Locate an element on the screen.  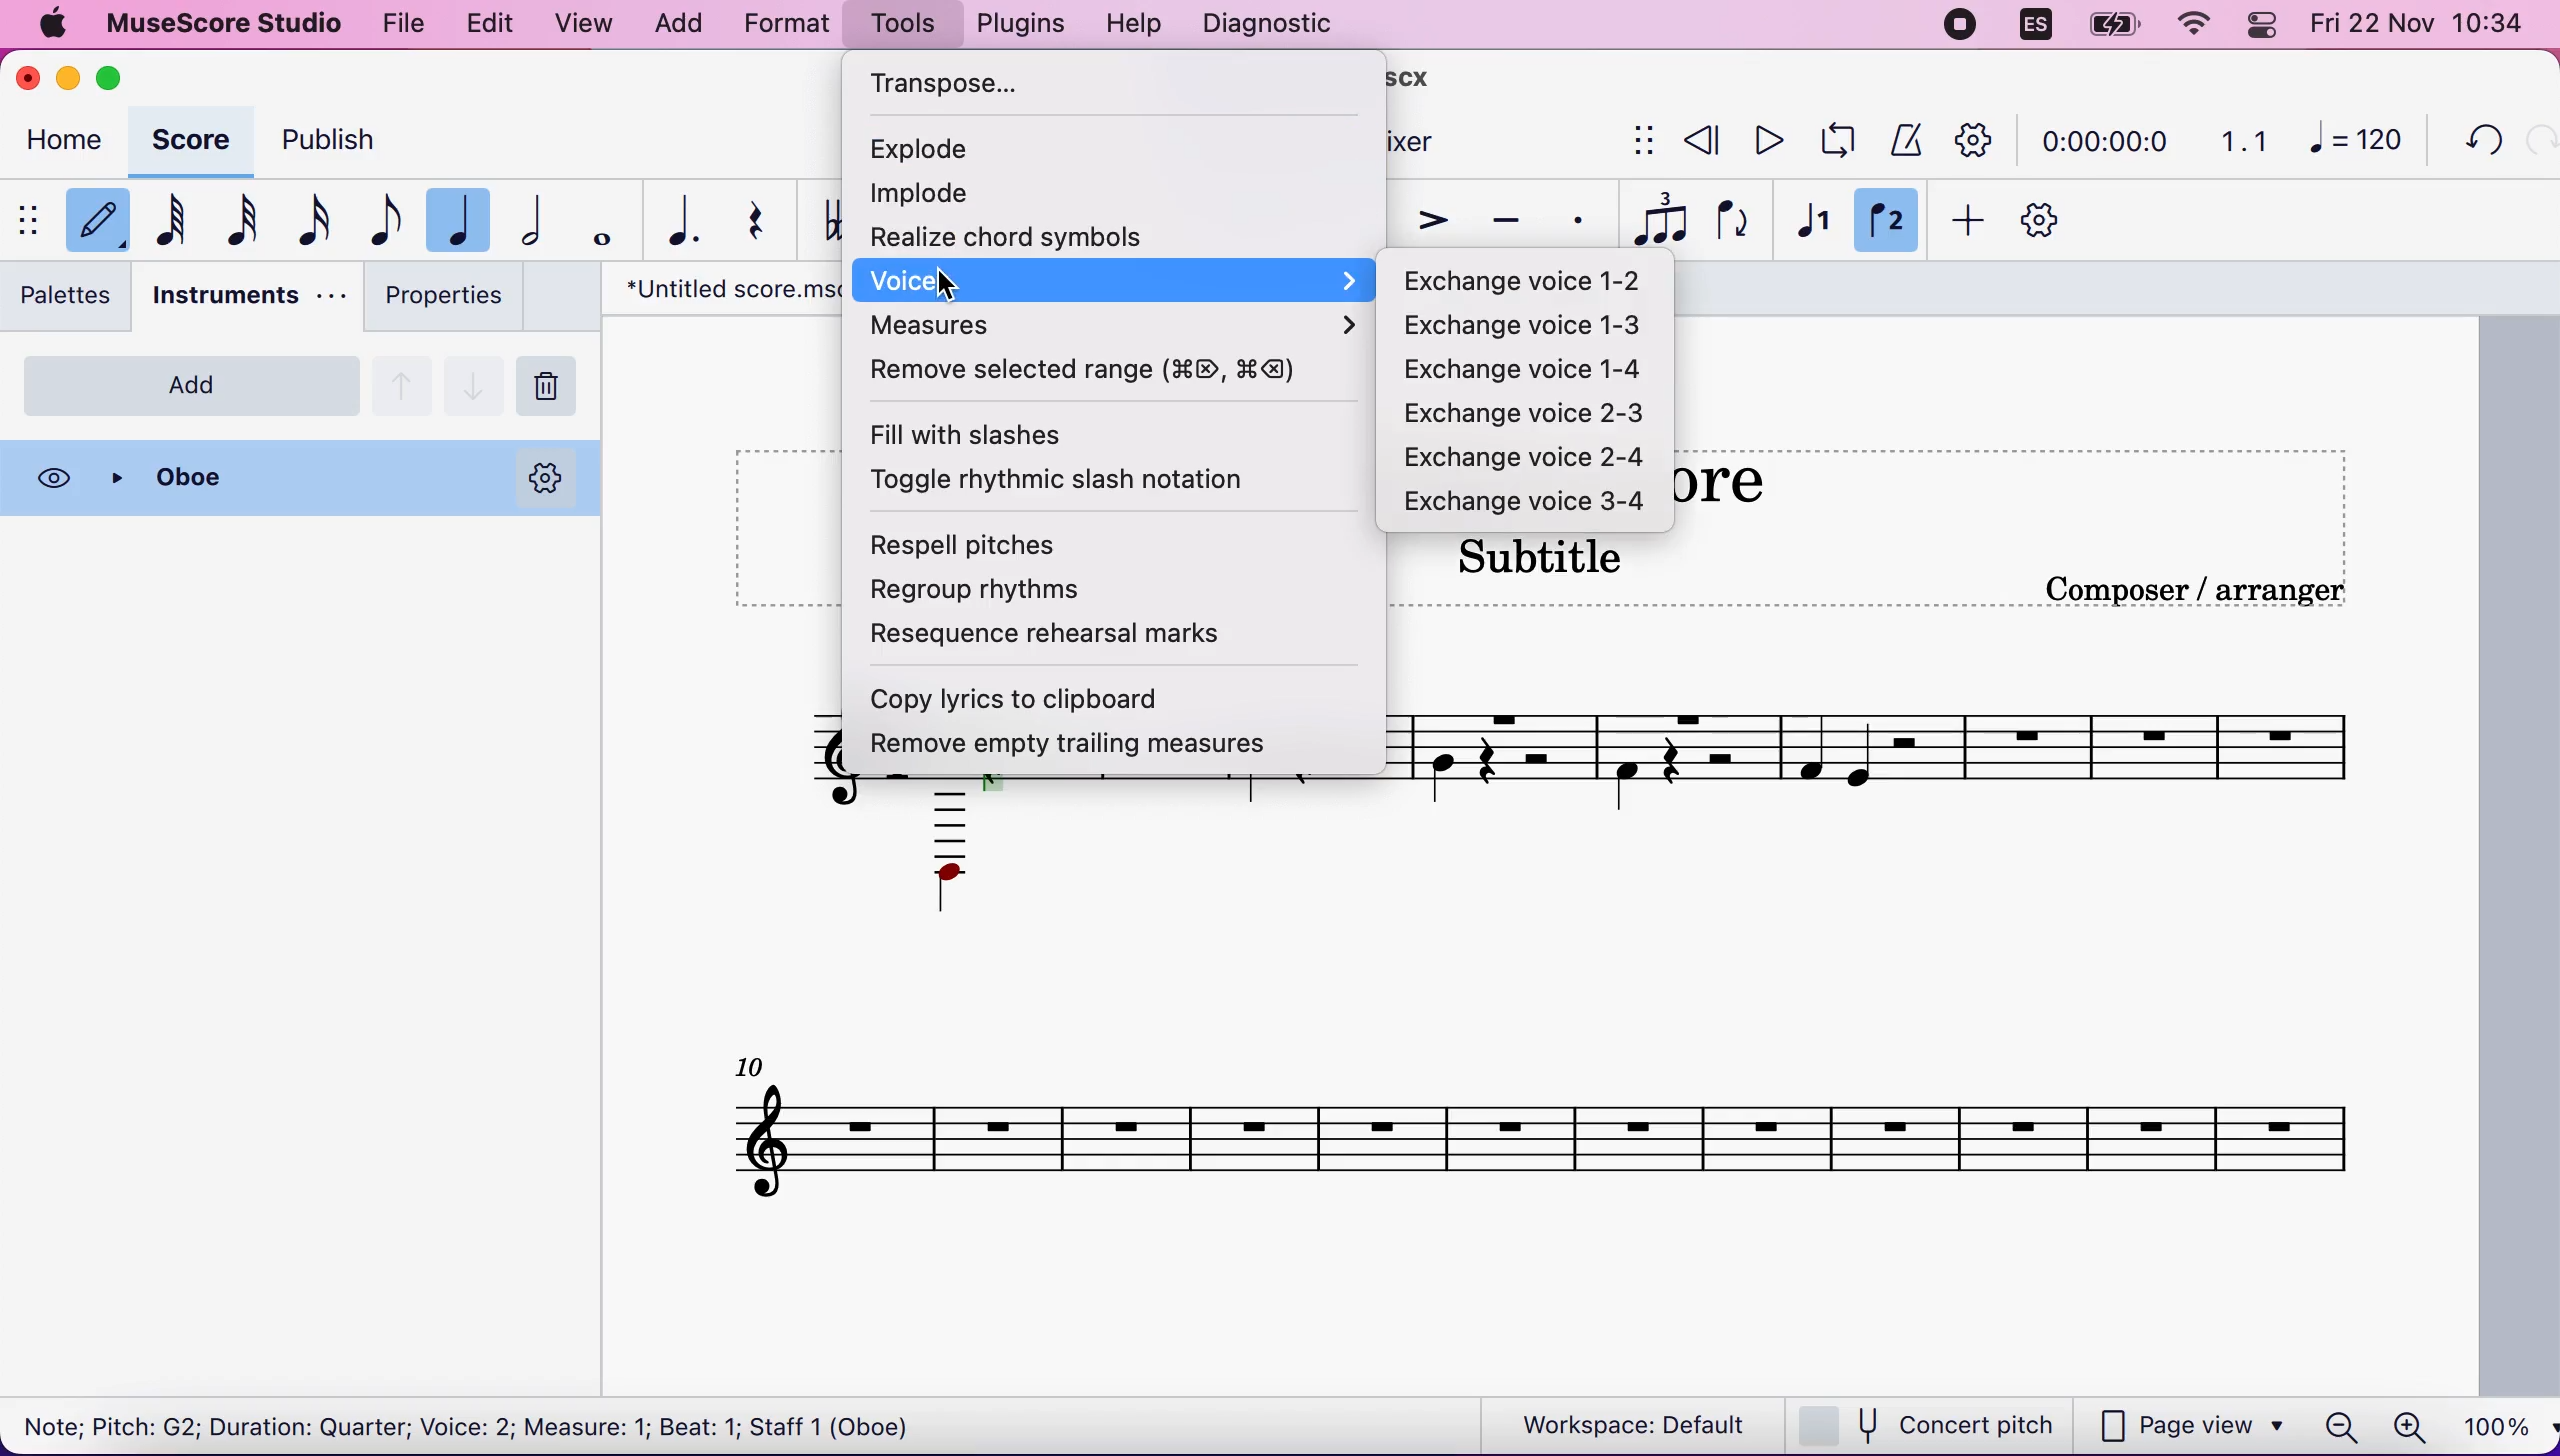
remove empty trailing measures is located at coordinates (1109, 748).